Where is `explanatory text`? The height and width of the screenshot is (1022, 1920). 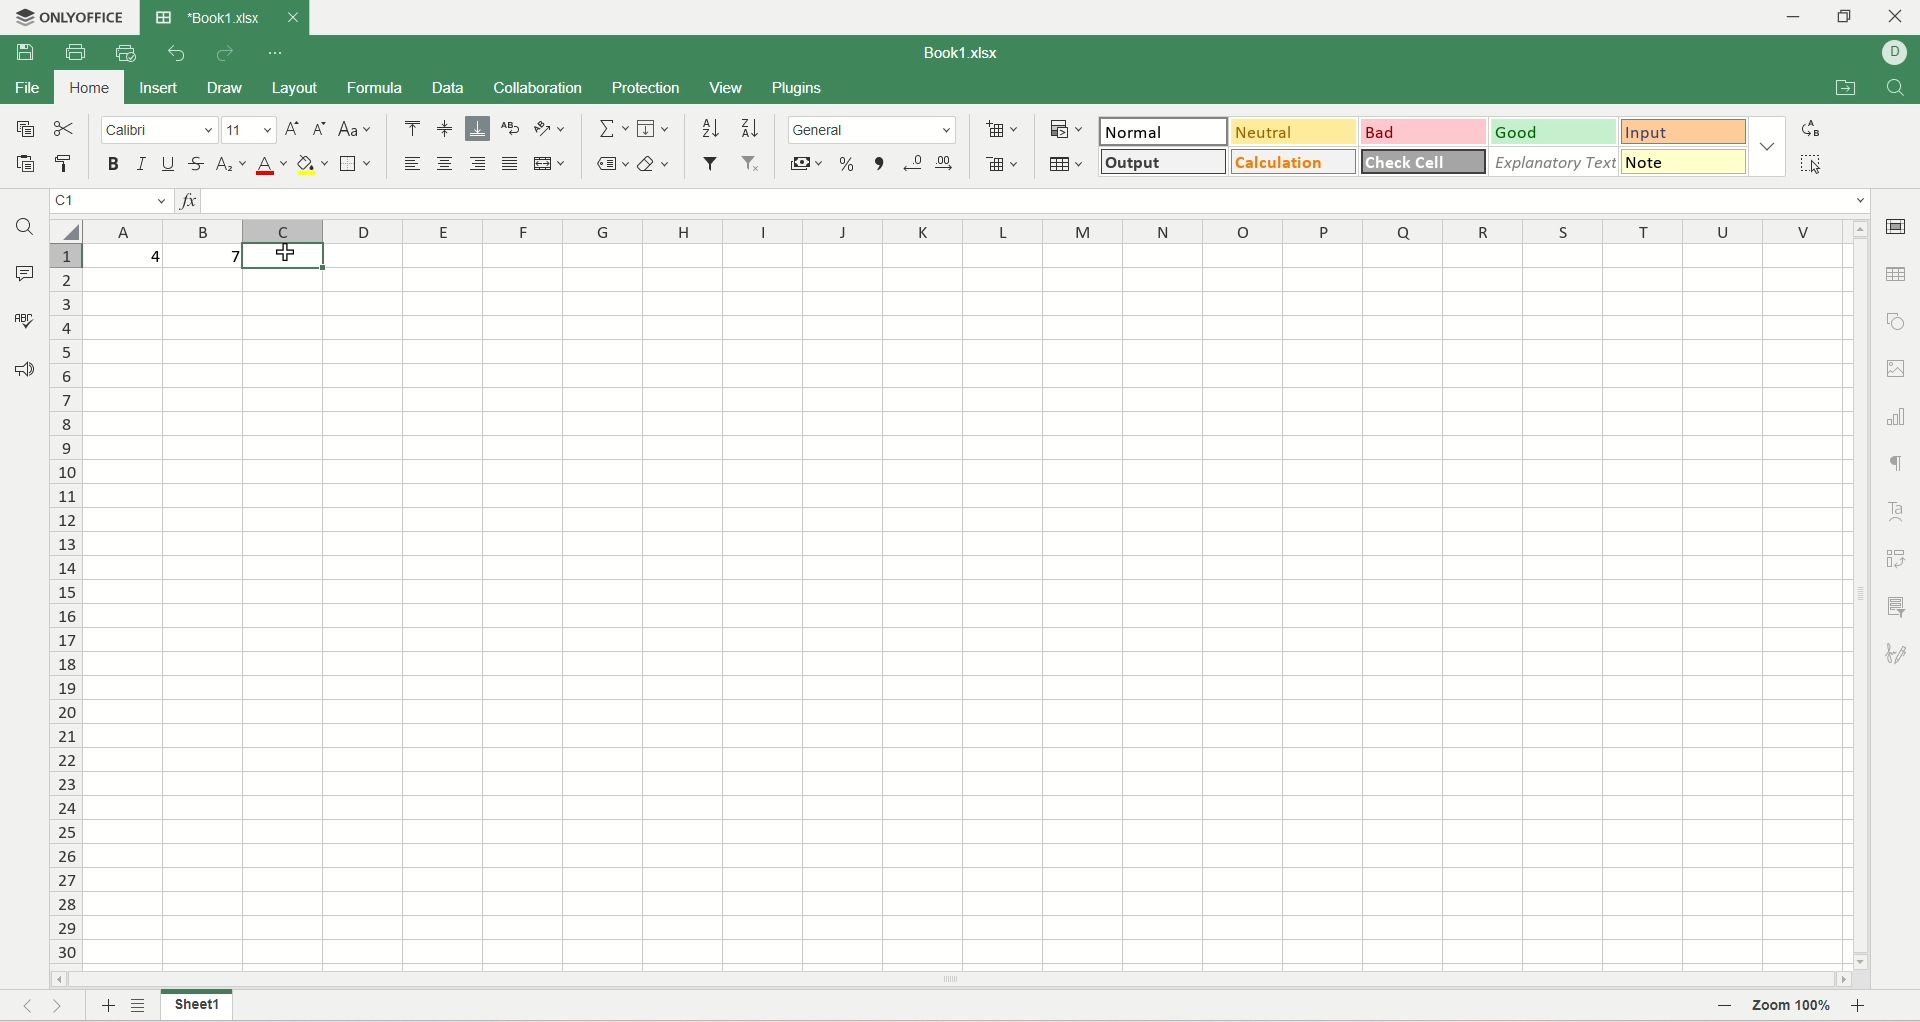
explanatory text is located at coordinates (1554, 161).